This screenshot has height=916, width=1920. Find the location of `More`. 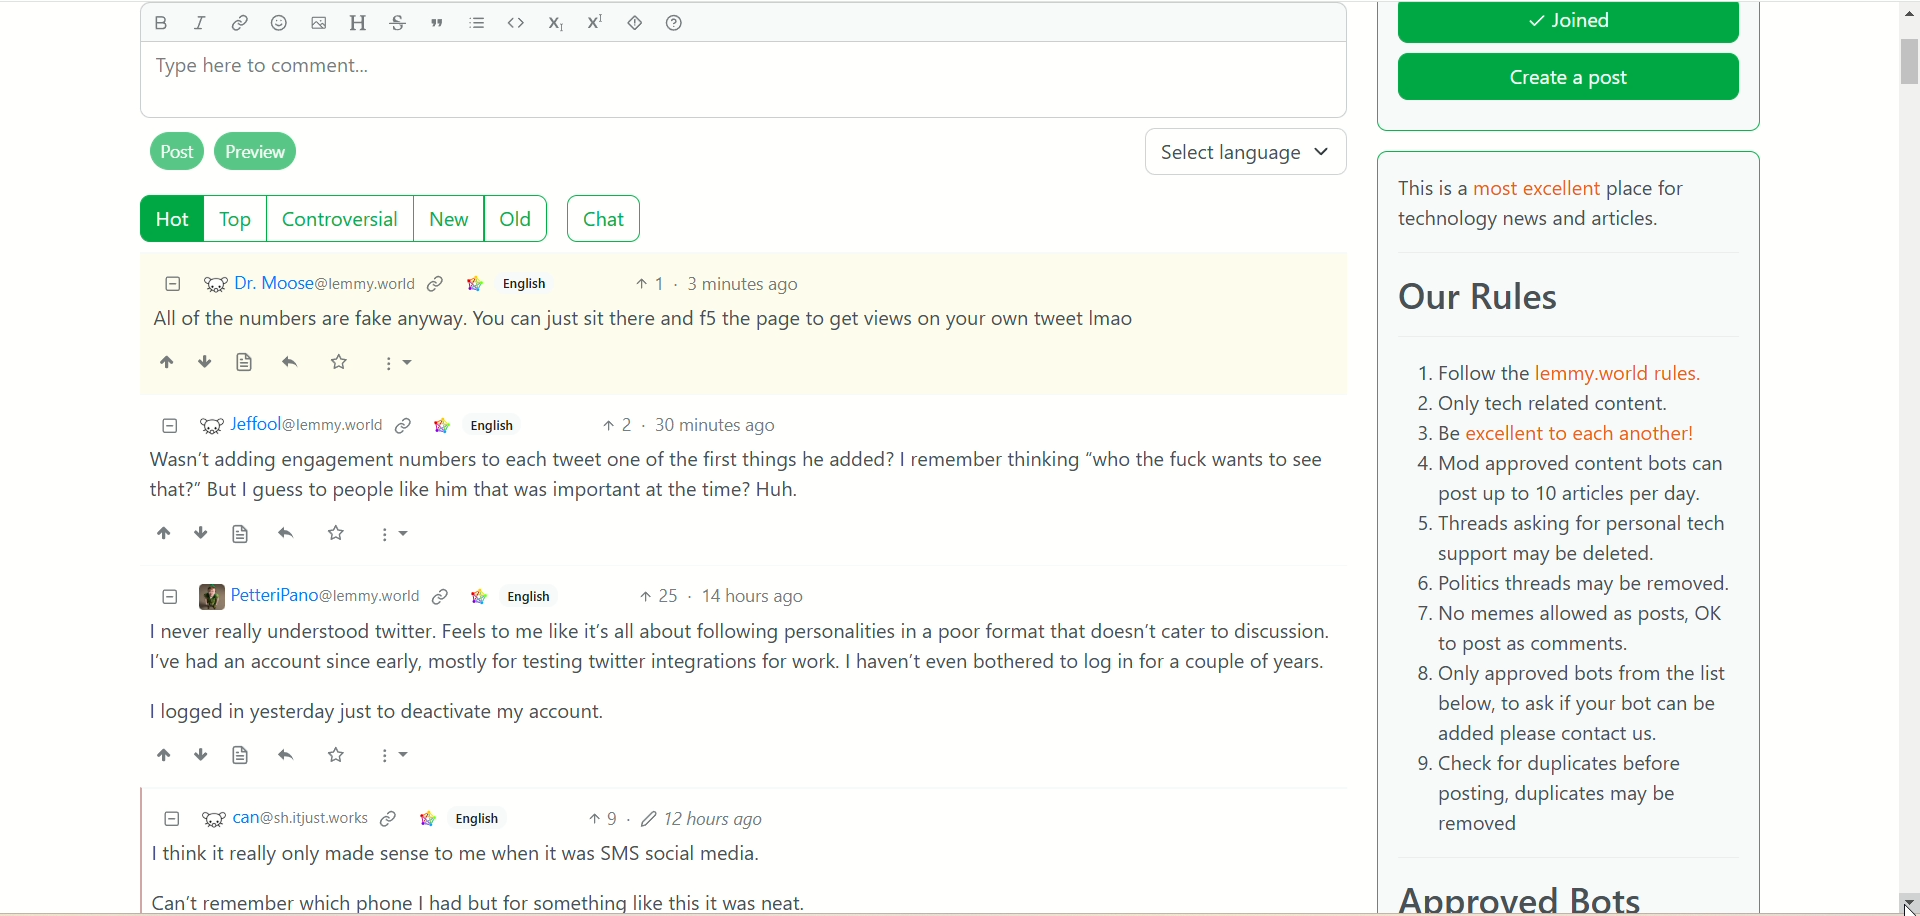

More is located at coordinates (398, 533).